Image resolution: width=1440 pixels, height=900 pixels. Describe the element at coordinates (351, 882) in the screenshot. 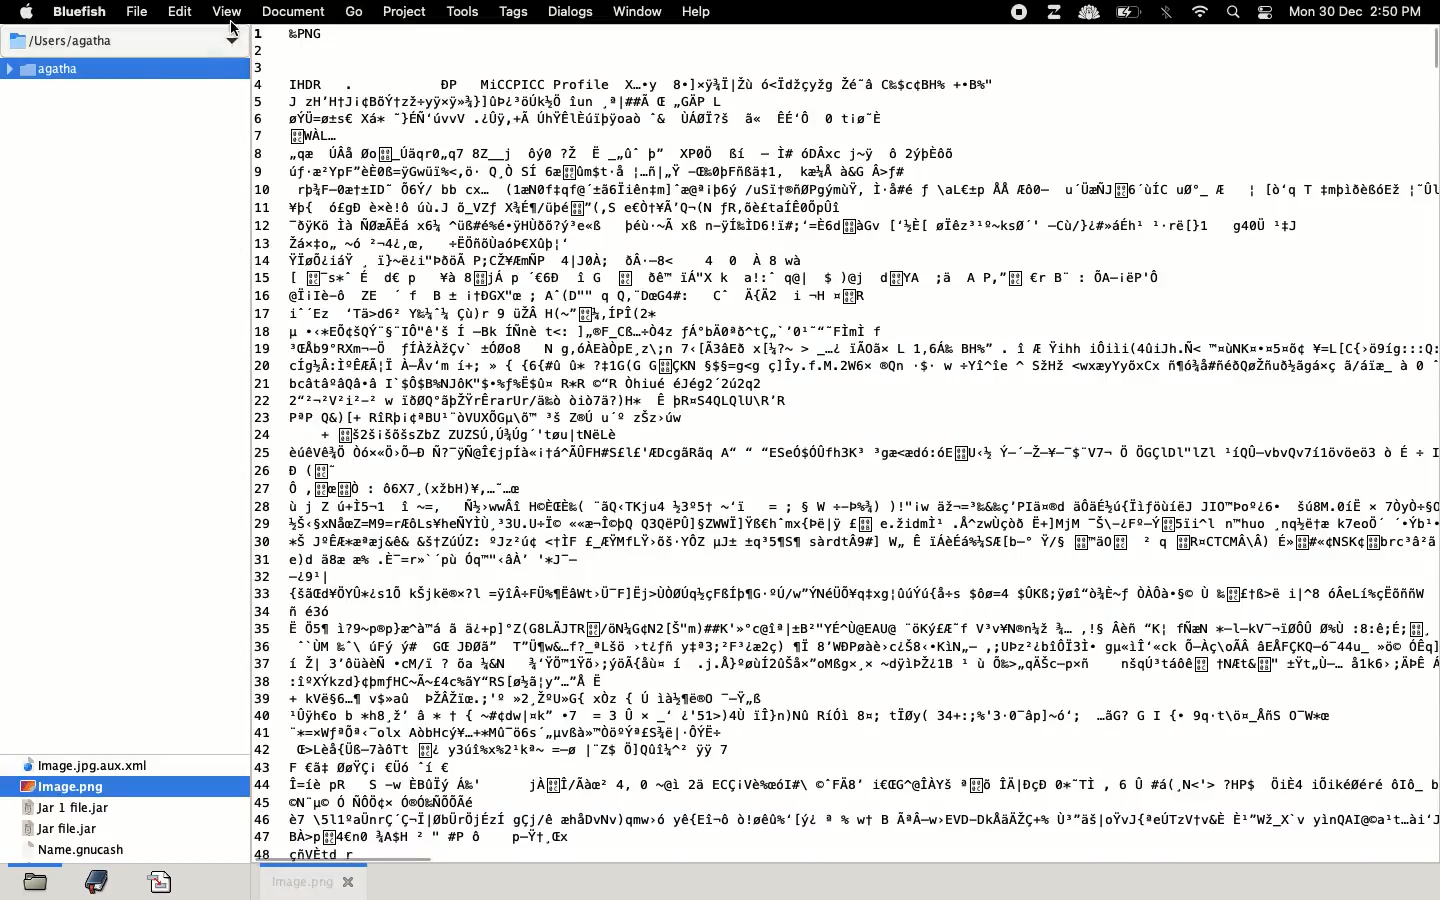

I see `close` at that location.